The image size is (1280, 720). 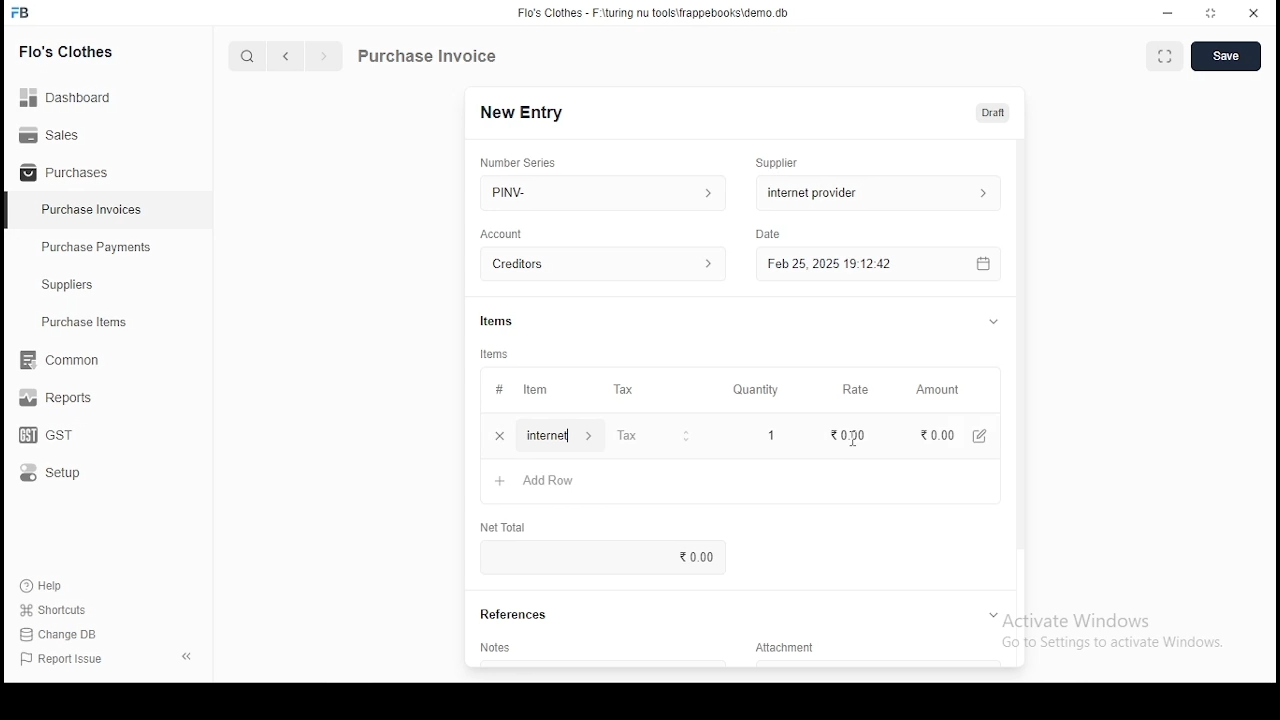 What do you see at coordinates (63, 474) in the screenshot?
I see `setup` at bounding box center [63, 474].